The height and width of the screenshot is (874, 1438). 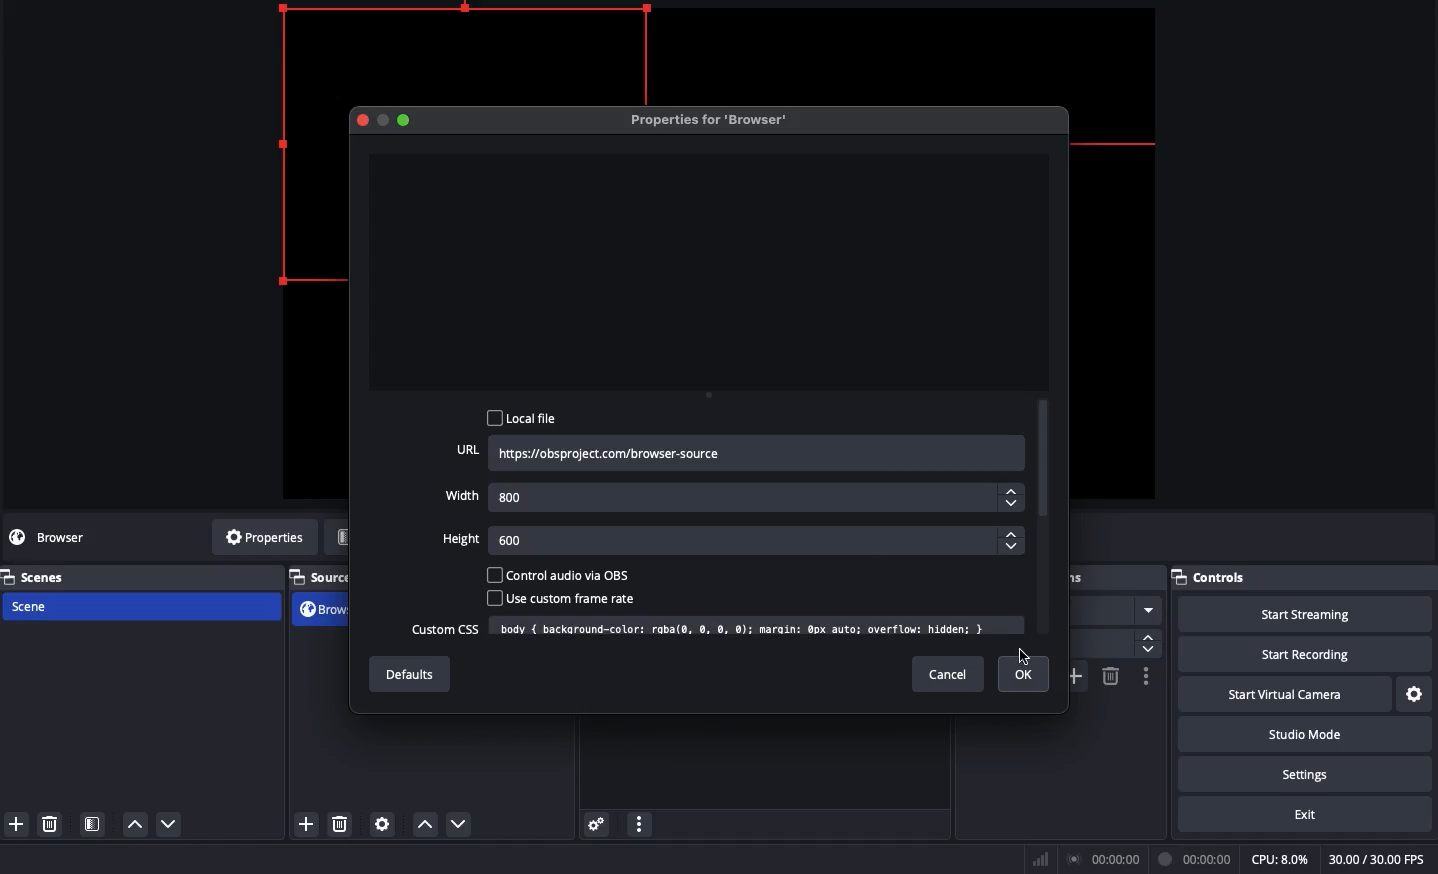 What do you see at coordinates (523, 418) in the screenshot?
I see `Local file` at bounding box center [523, 418].